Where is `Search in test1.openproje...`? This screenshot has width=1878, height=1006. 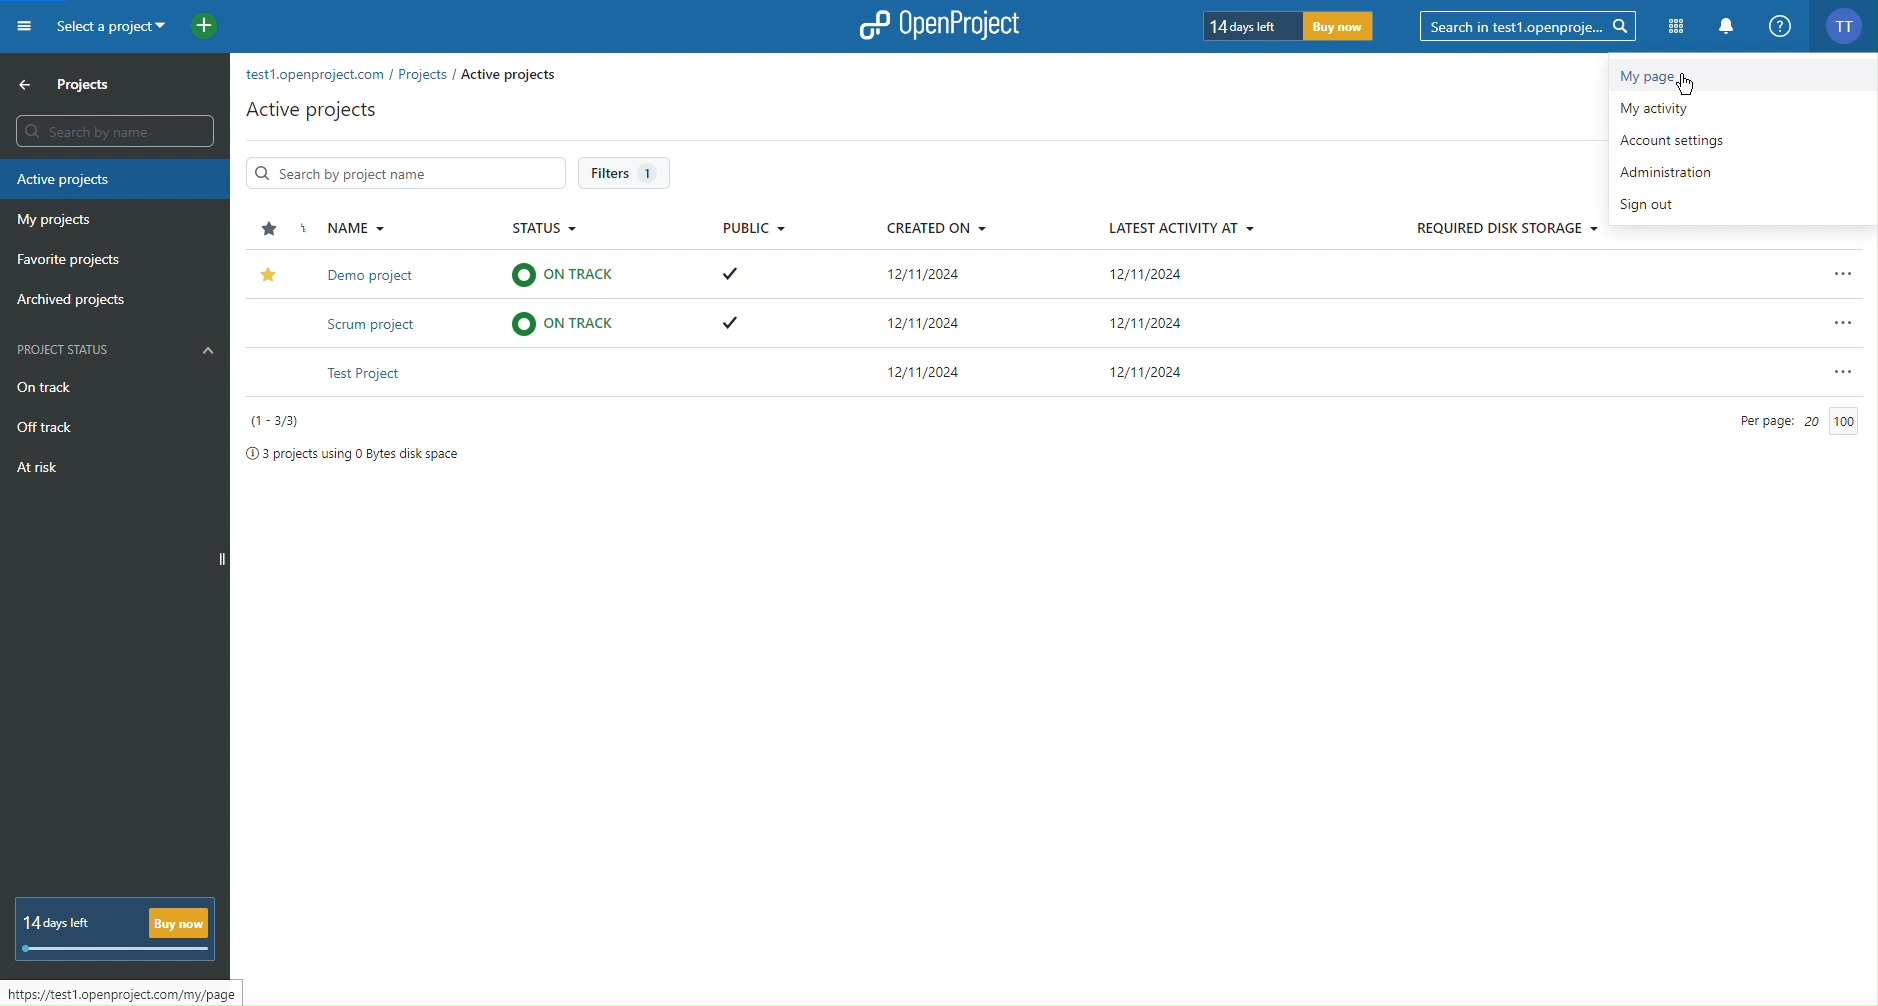
Search in test1.openproje... is located at coordinates (1534, 27).